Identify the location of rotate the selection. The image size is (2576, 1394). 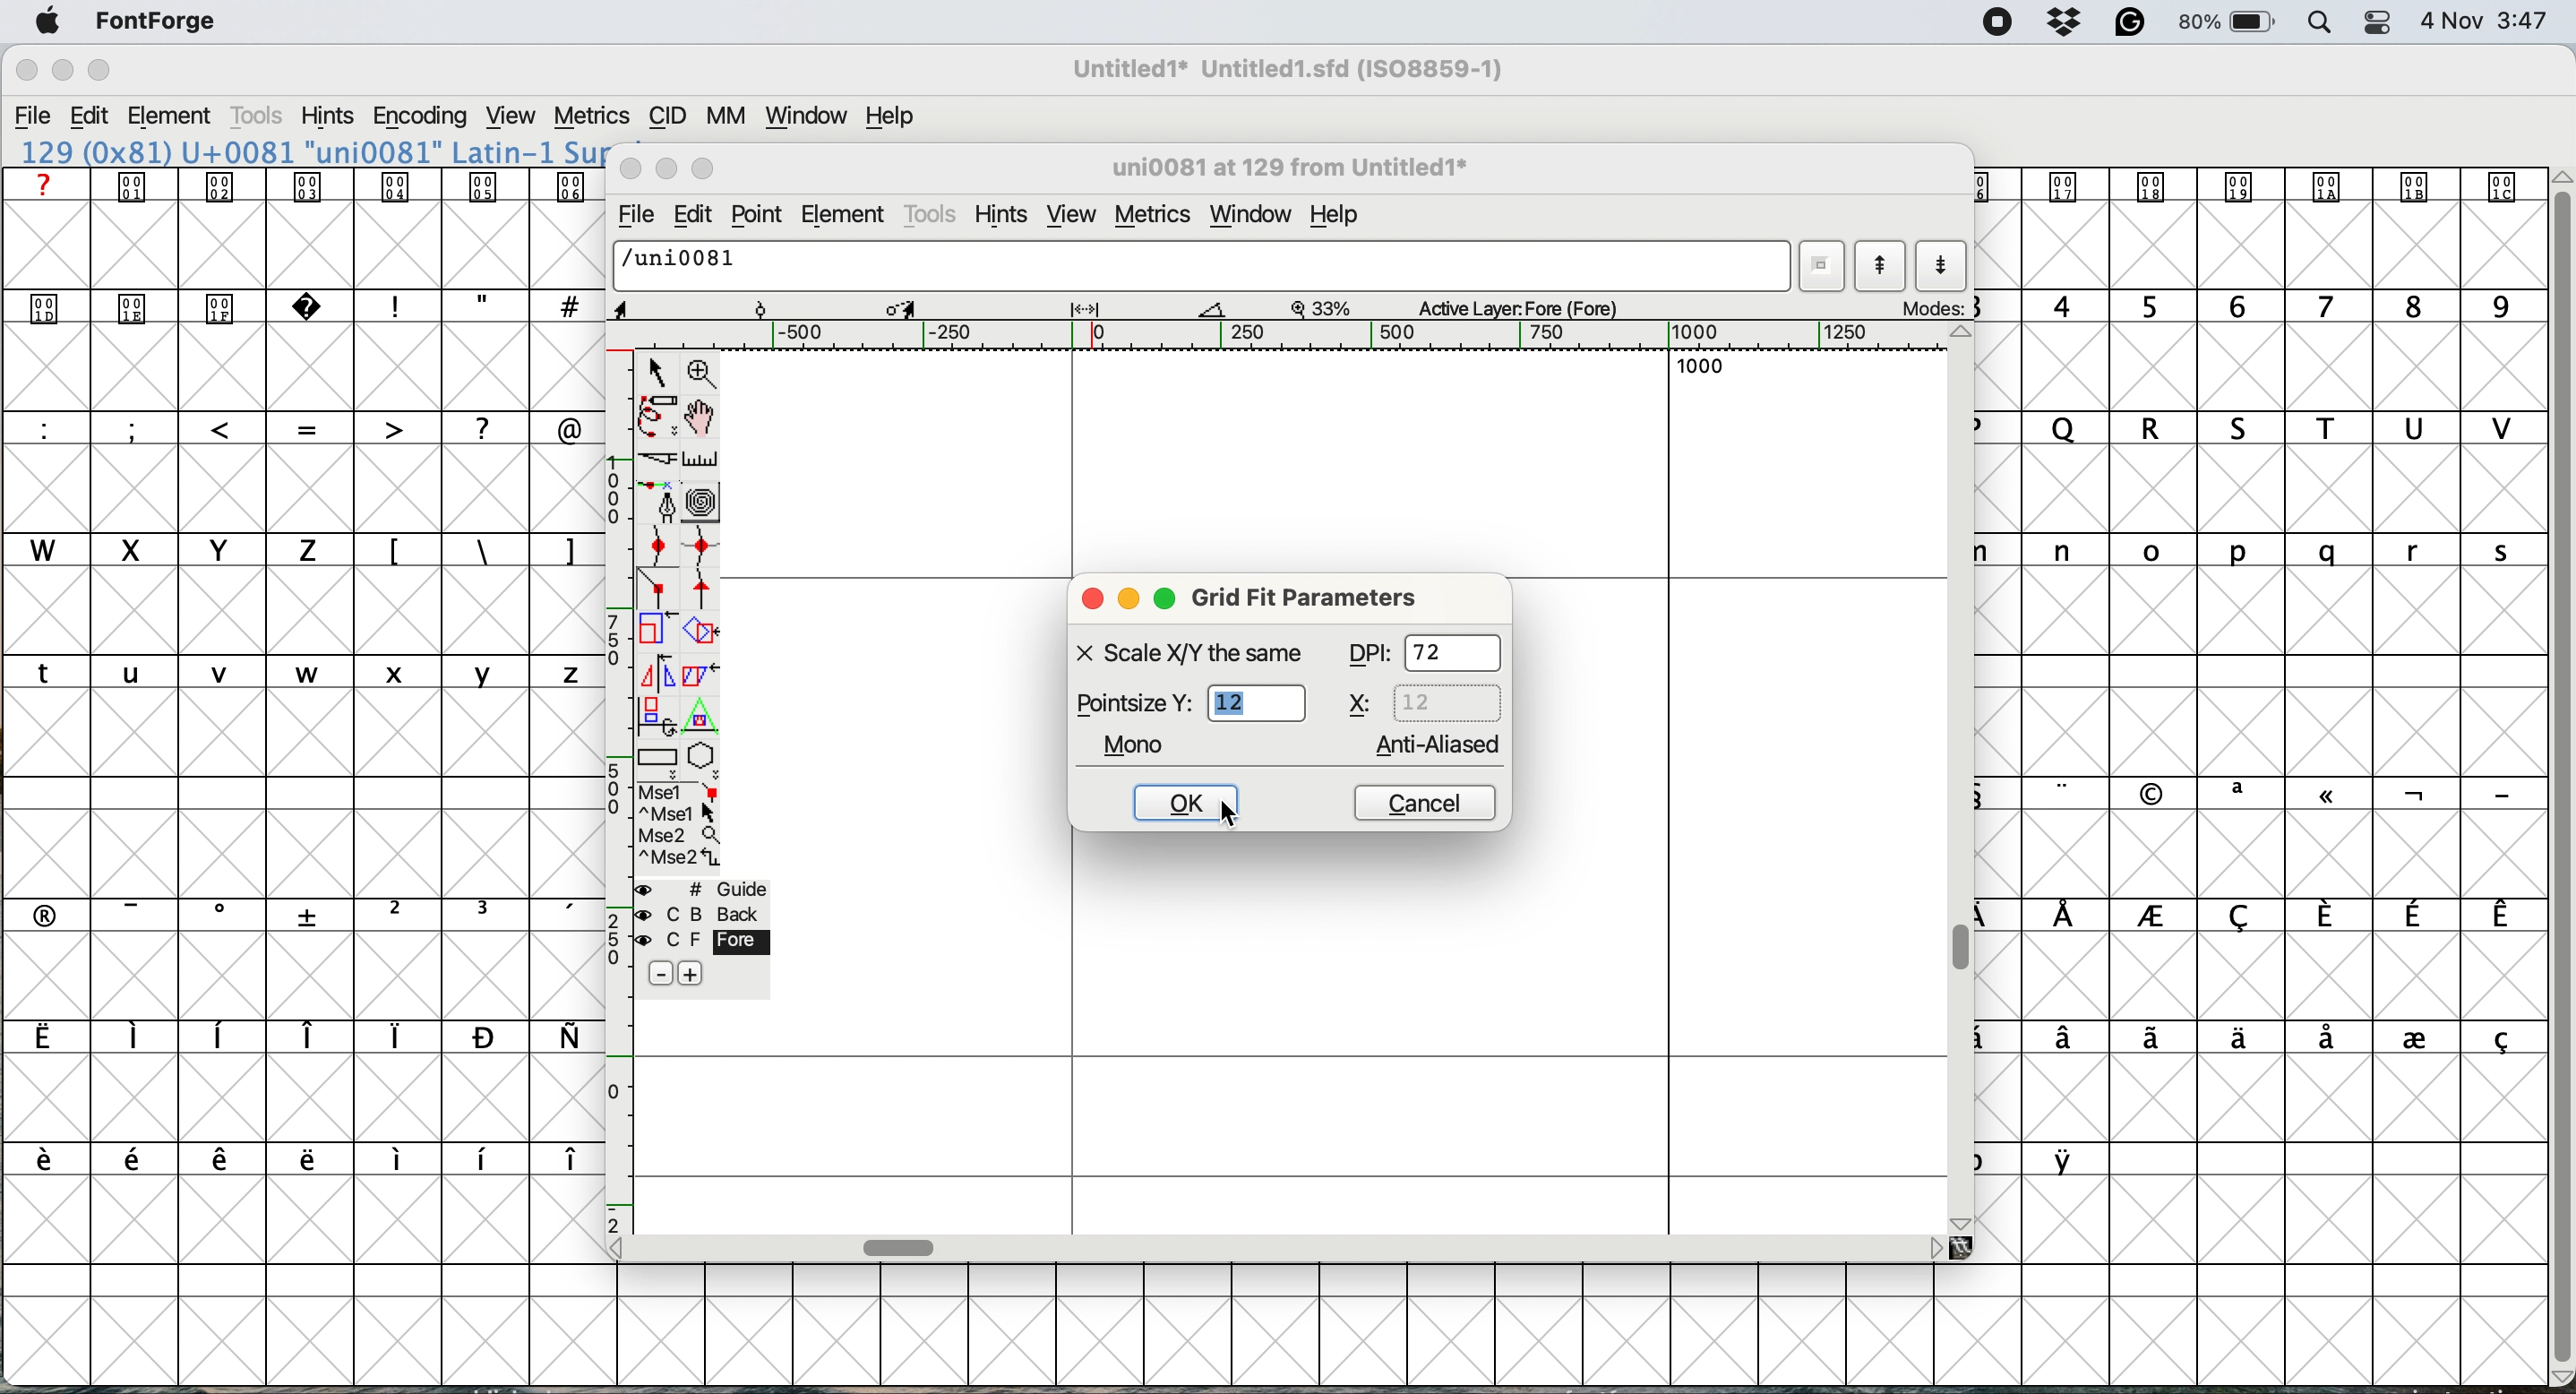
(699, 633).